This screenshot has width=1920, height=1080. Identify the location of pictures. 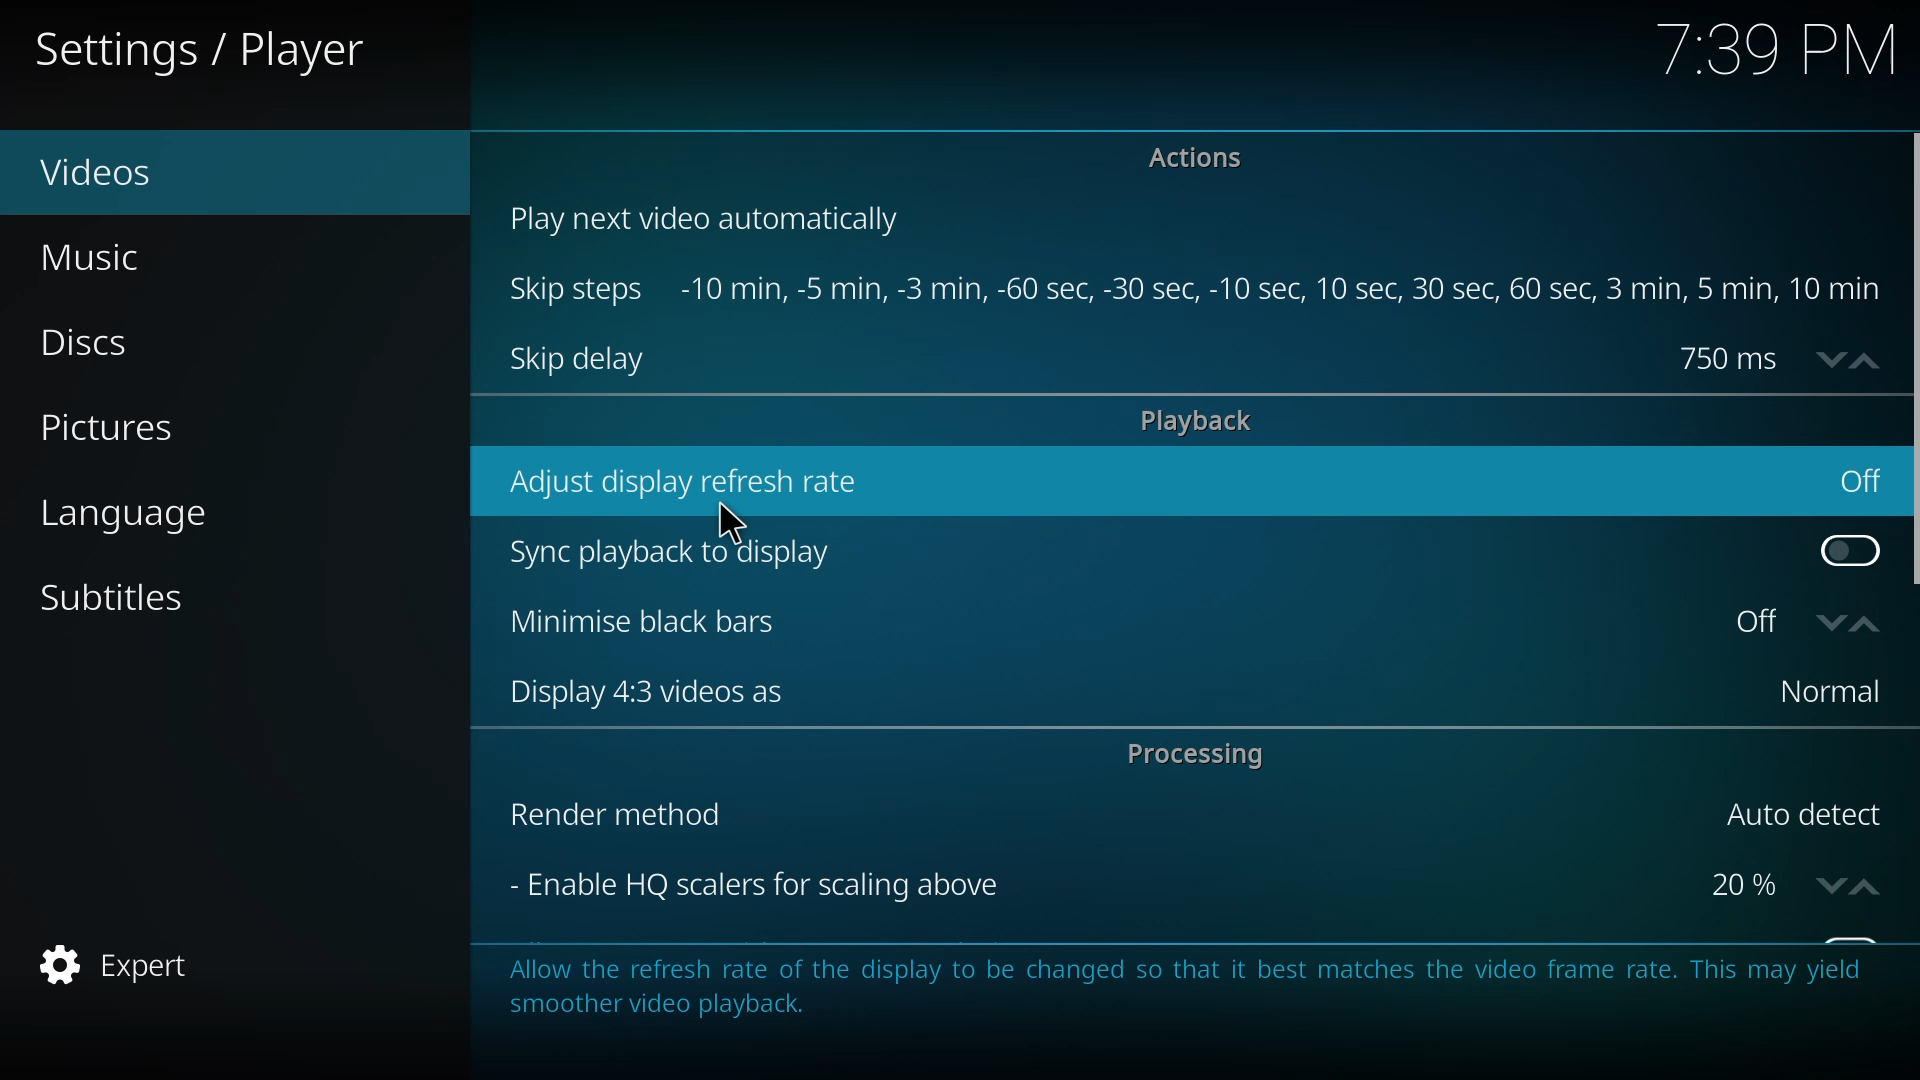
(106, 430).